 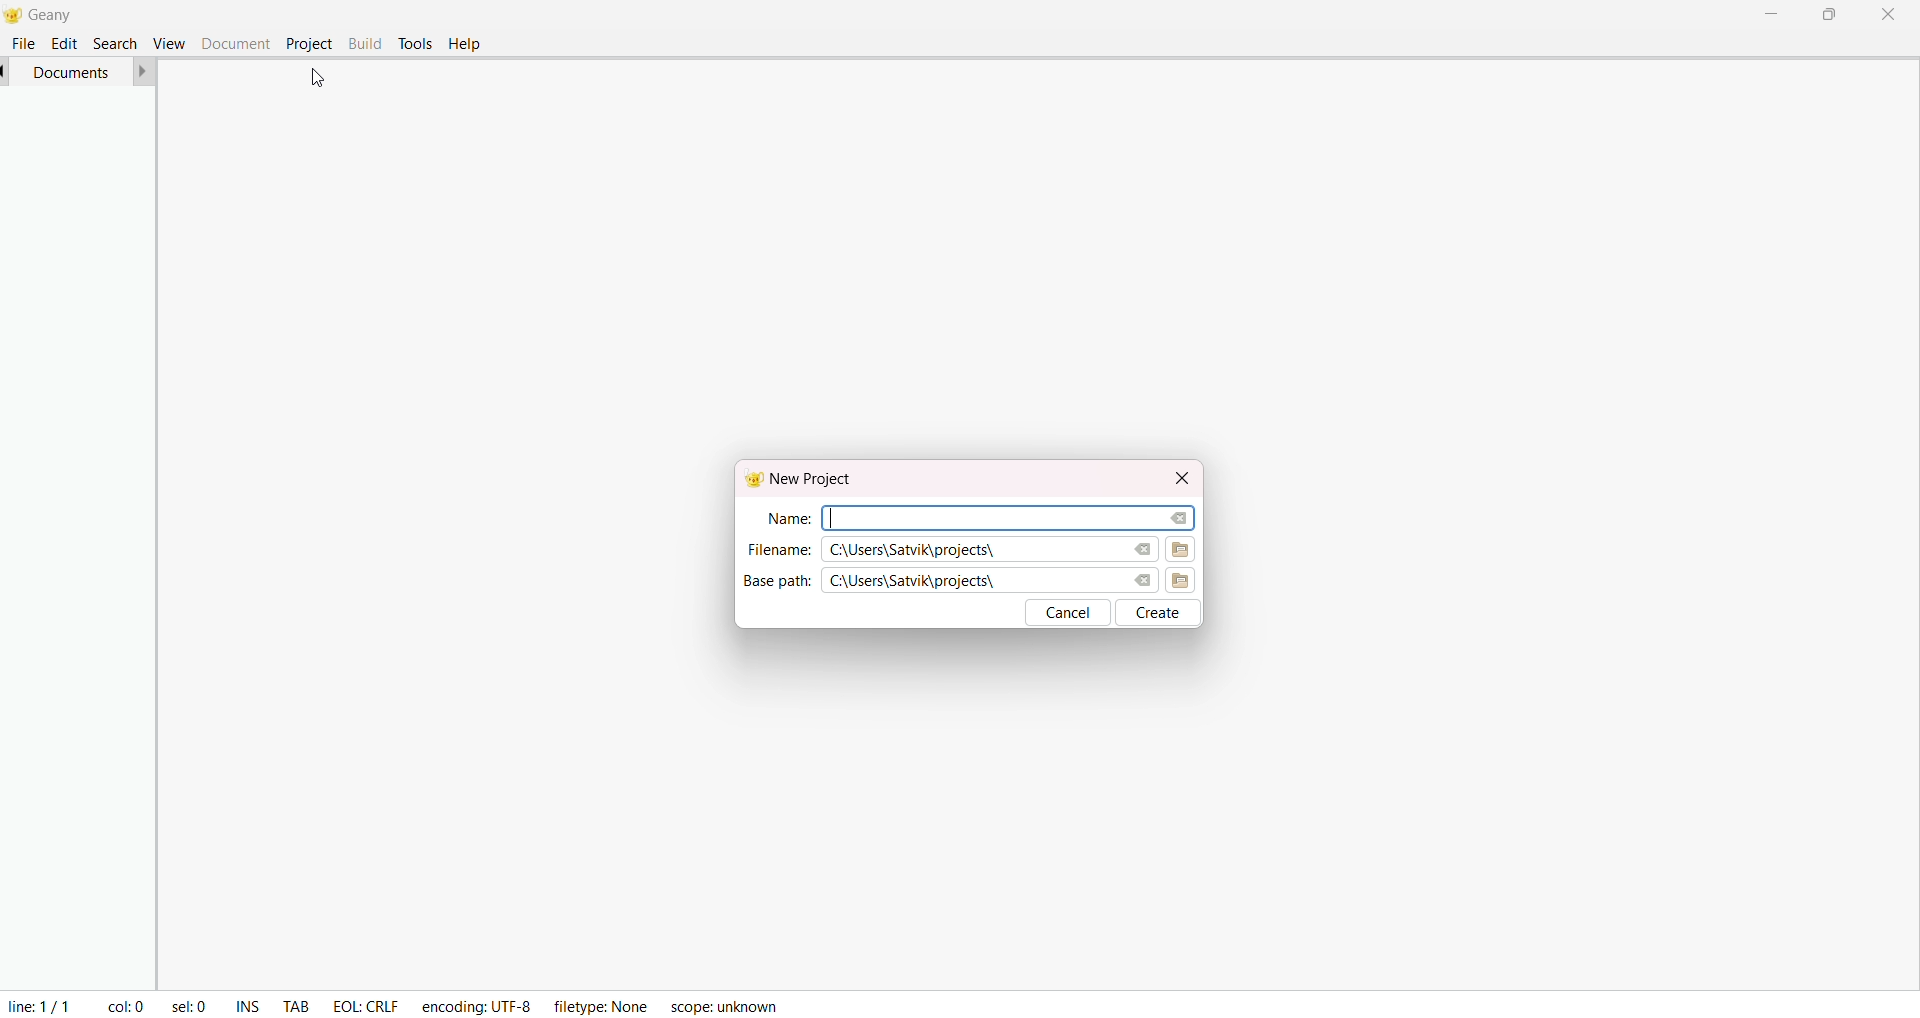 What do you see at coordinates (414, 43) in the screenshot?
I see `tools` at bounding box center [414, 43].